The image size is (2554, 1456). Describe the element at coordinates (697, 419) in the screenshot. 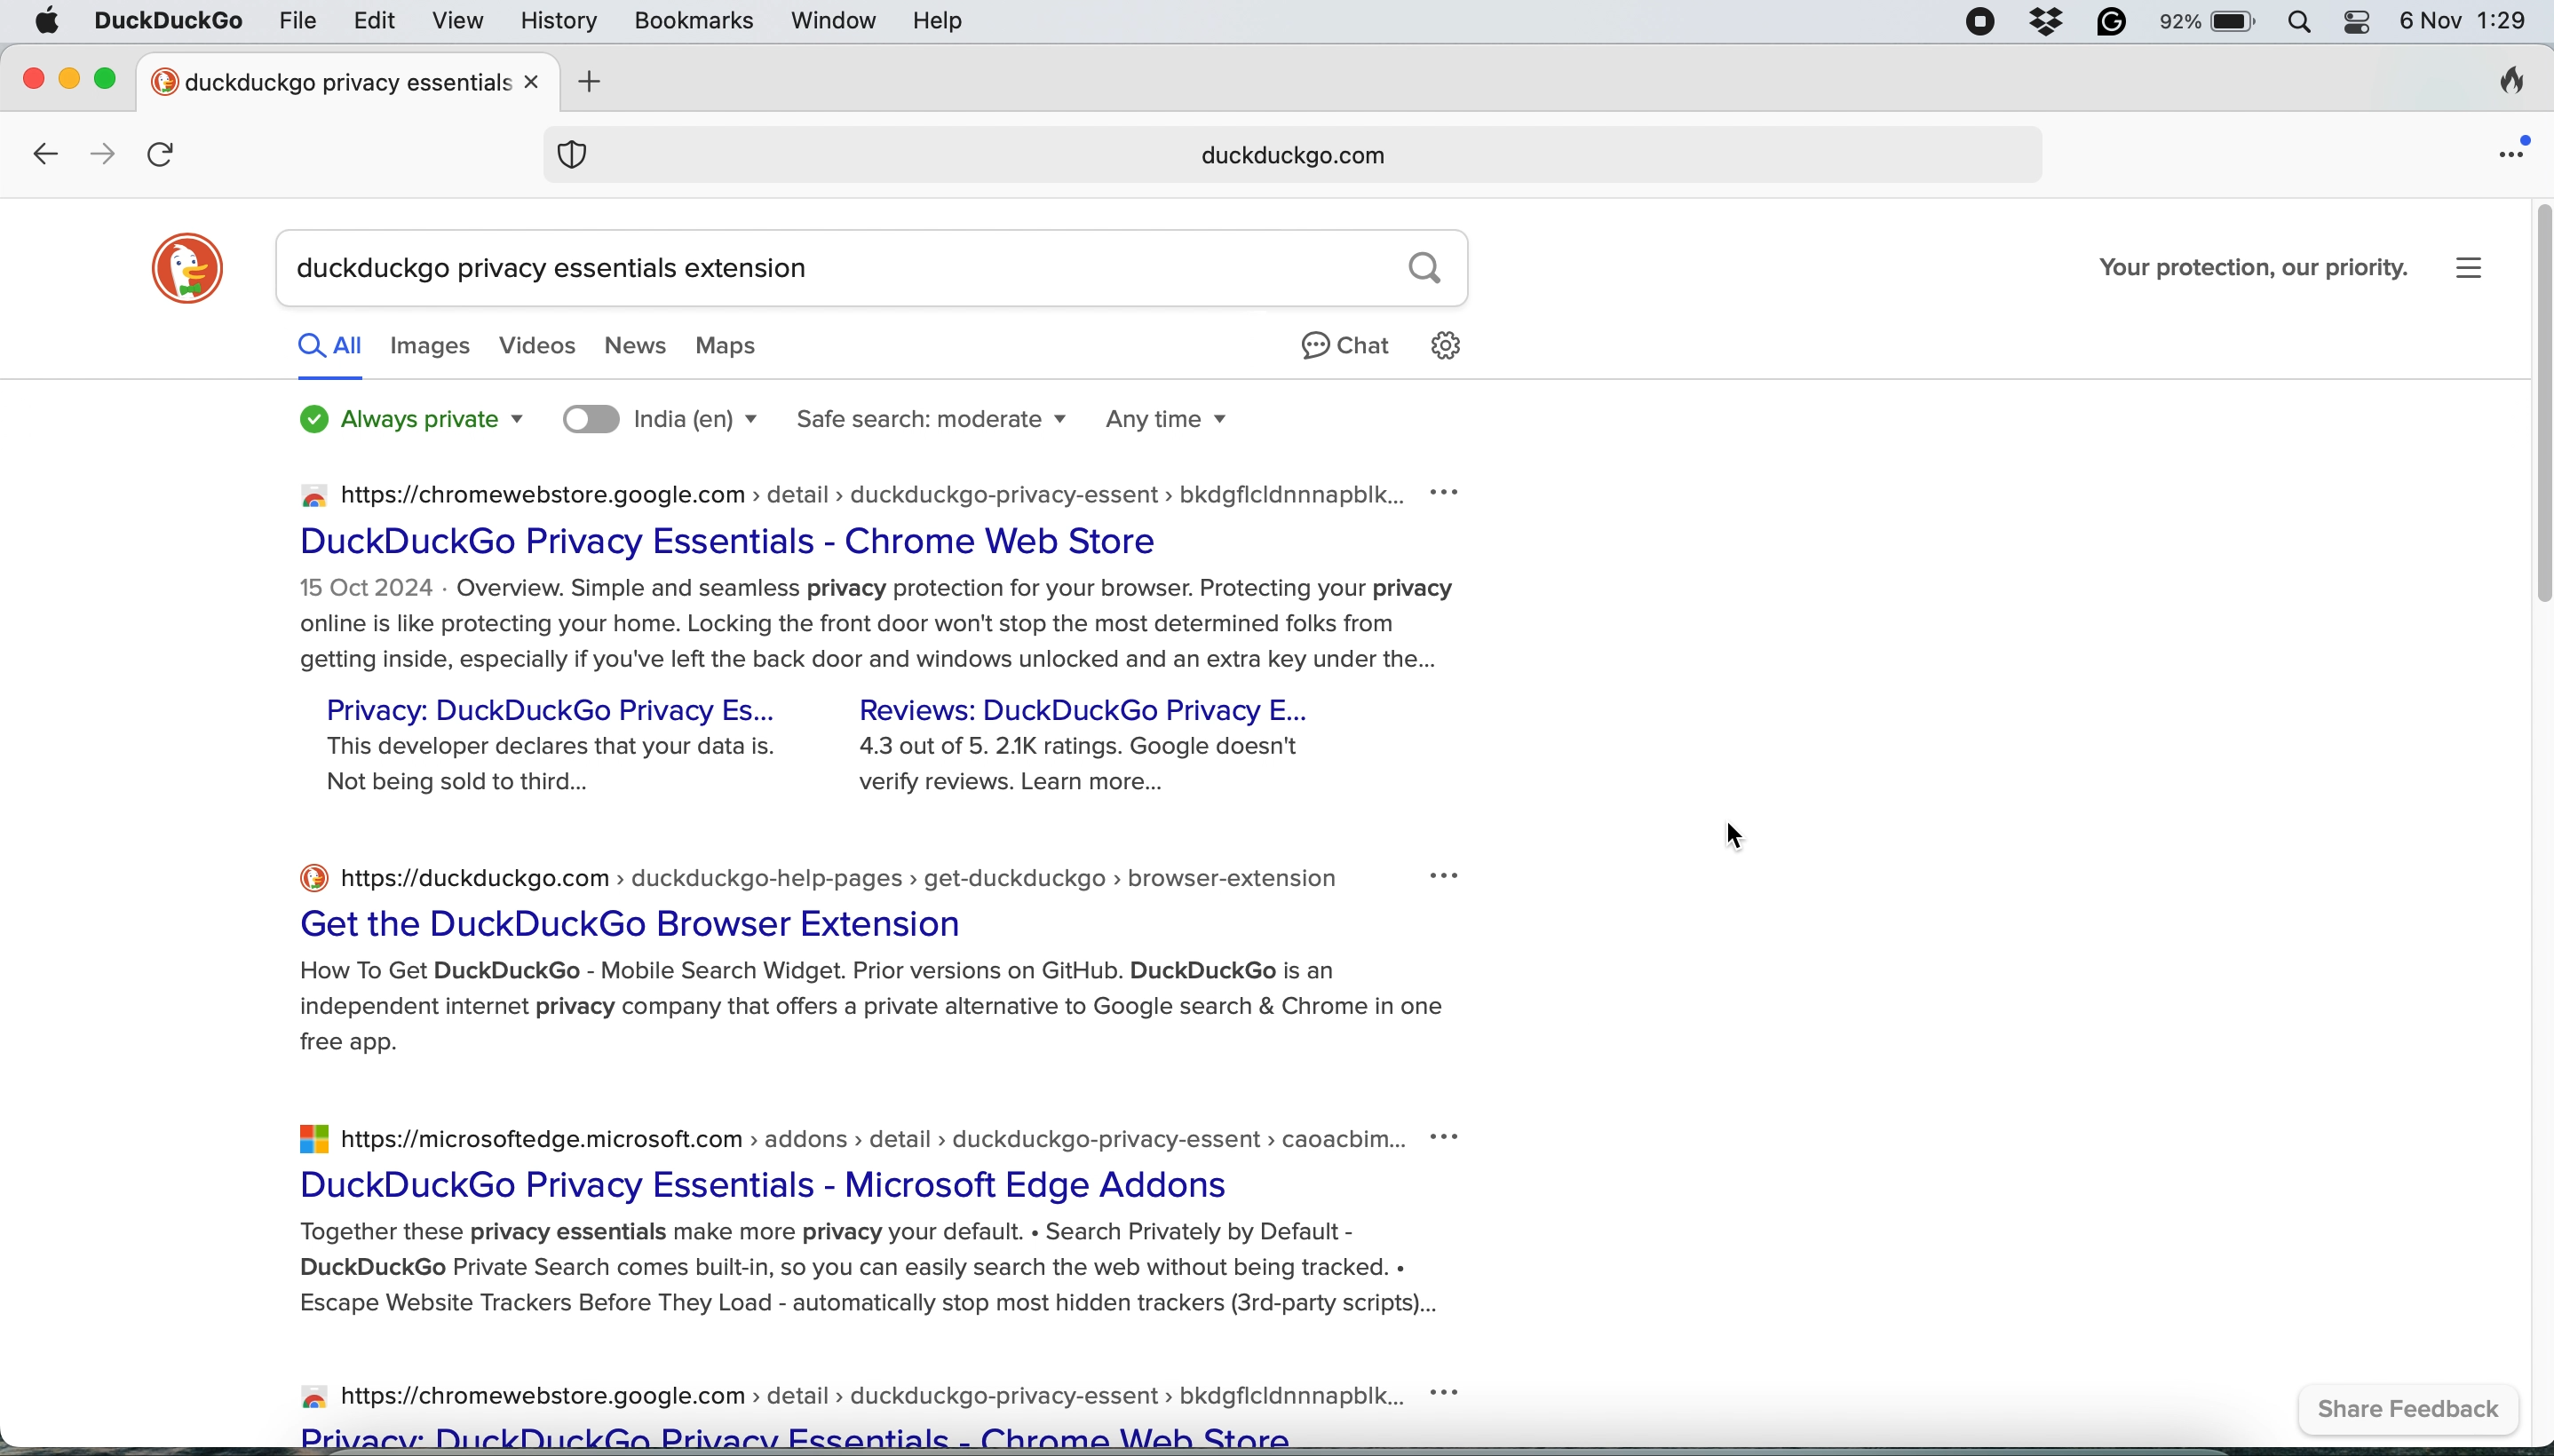

I see `search location` at that location.